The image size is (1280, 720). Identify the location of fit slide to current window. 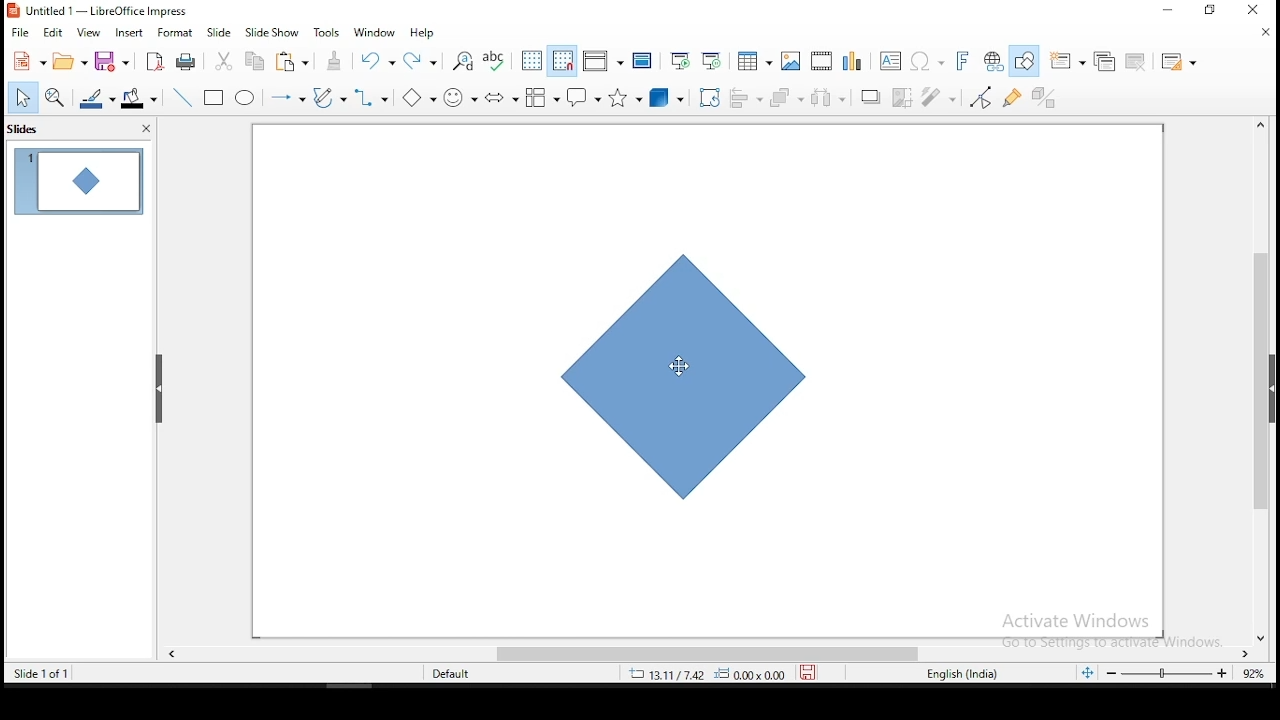
(1087, 671).